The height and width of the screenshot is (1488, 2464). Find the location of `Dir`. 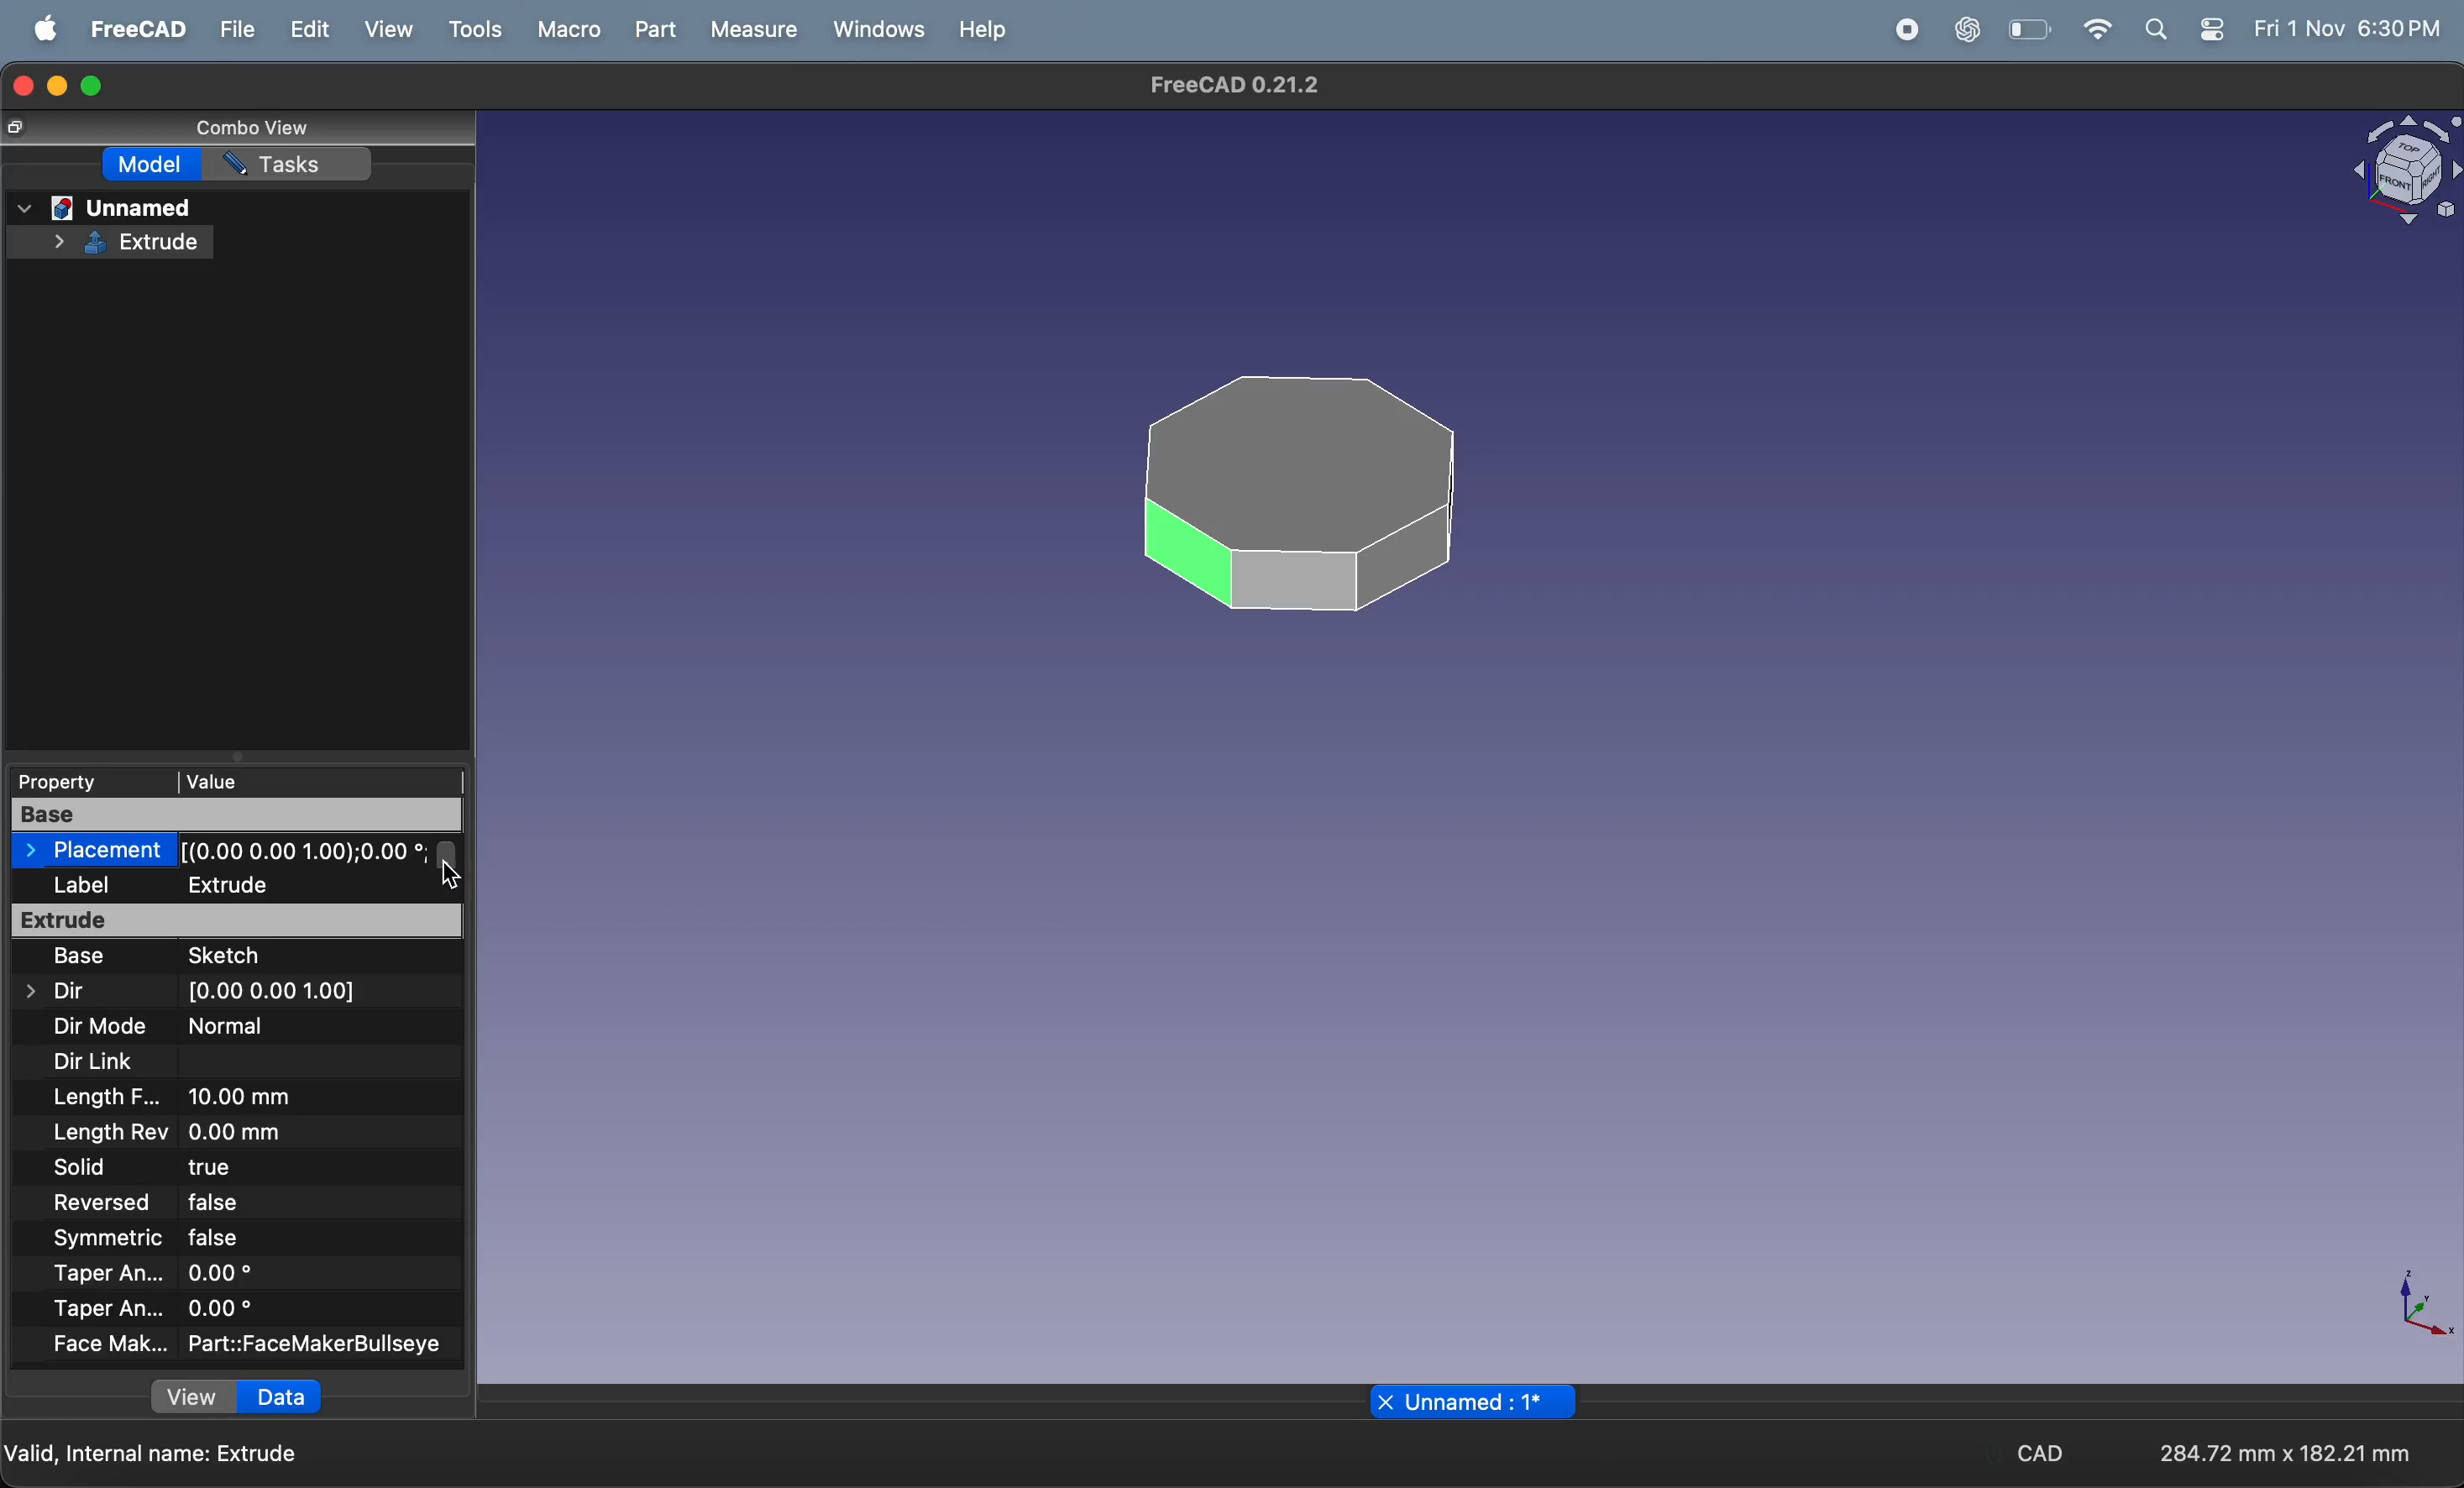

Dir is located at coordinates (54, 992).